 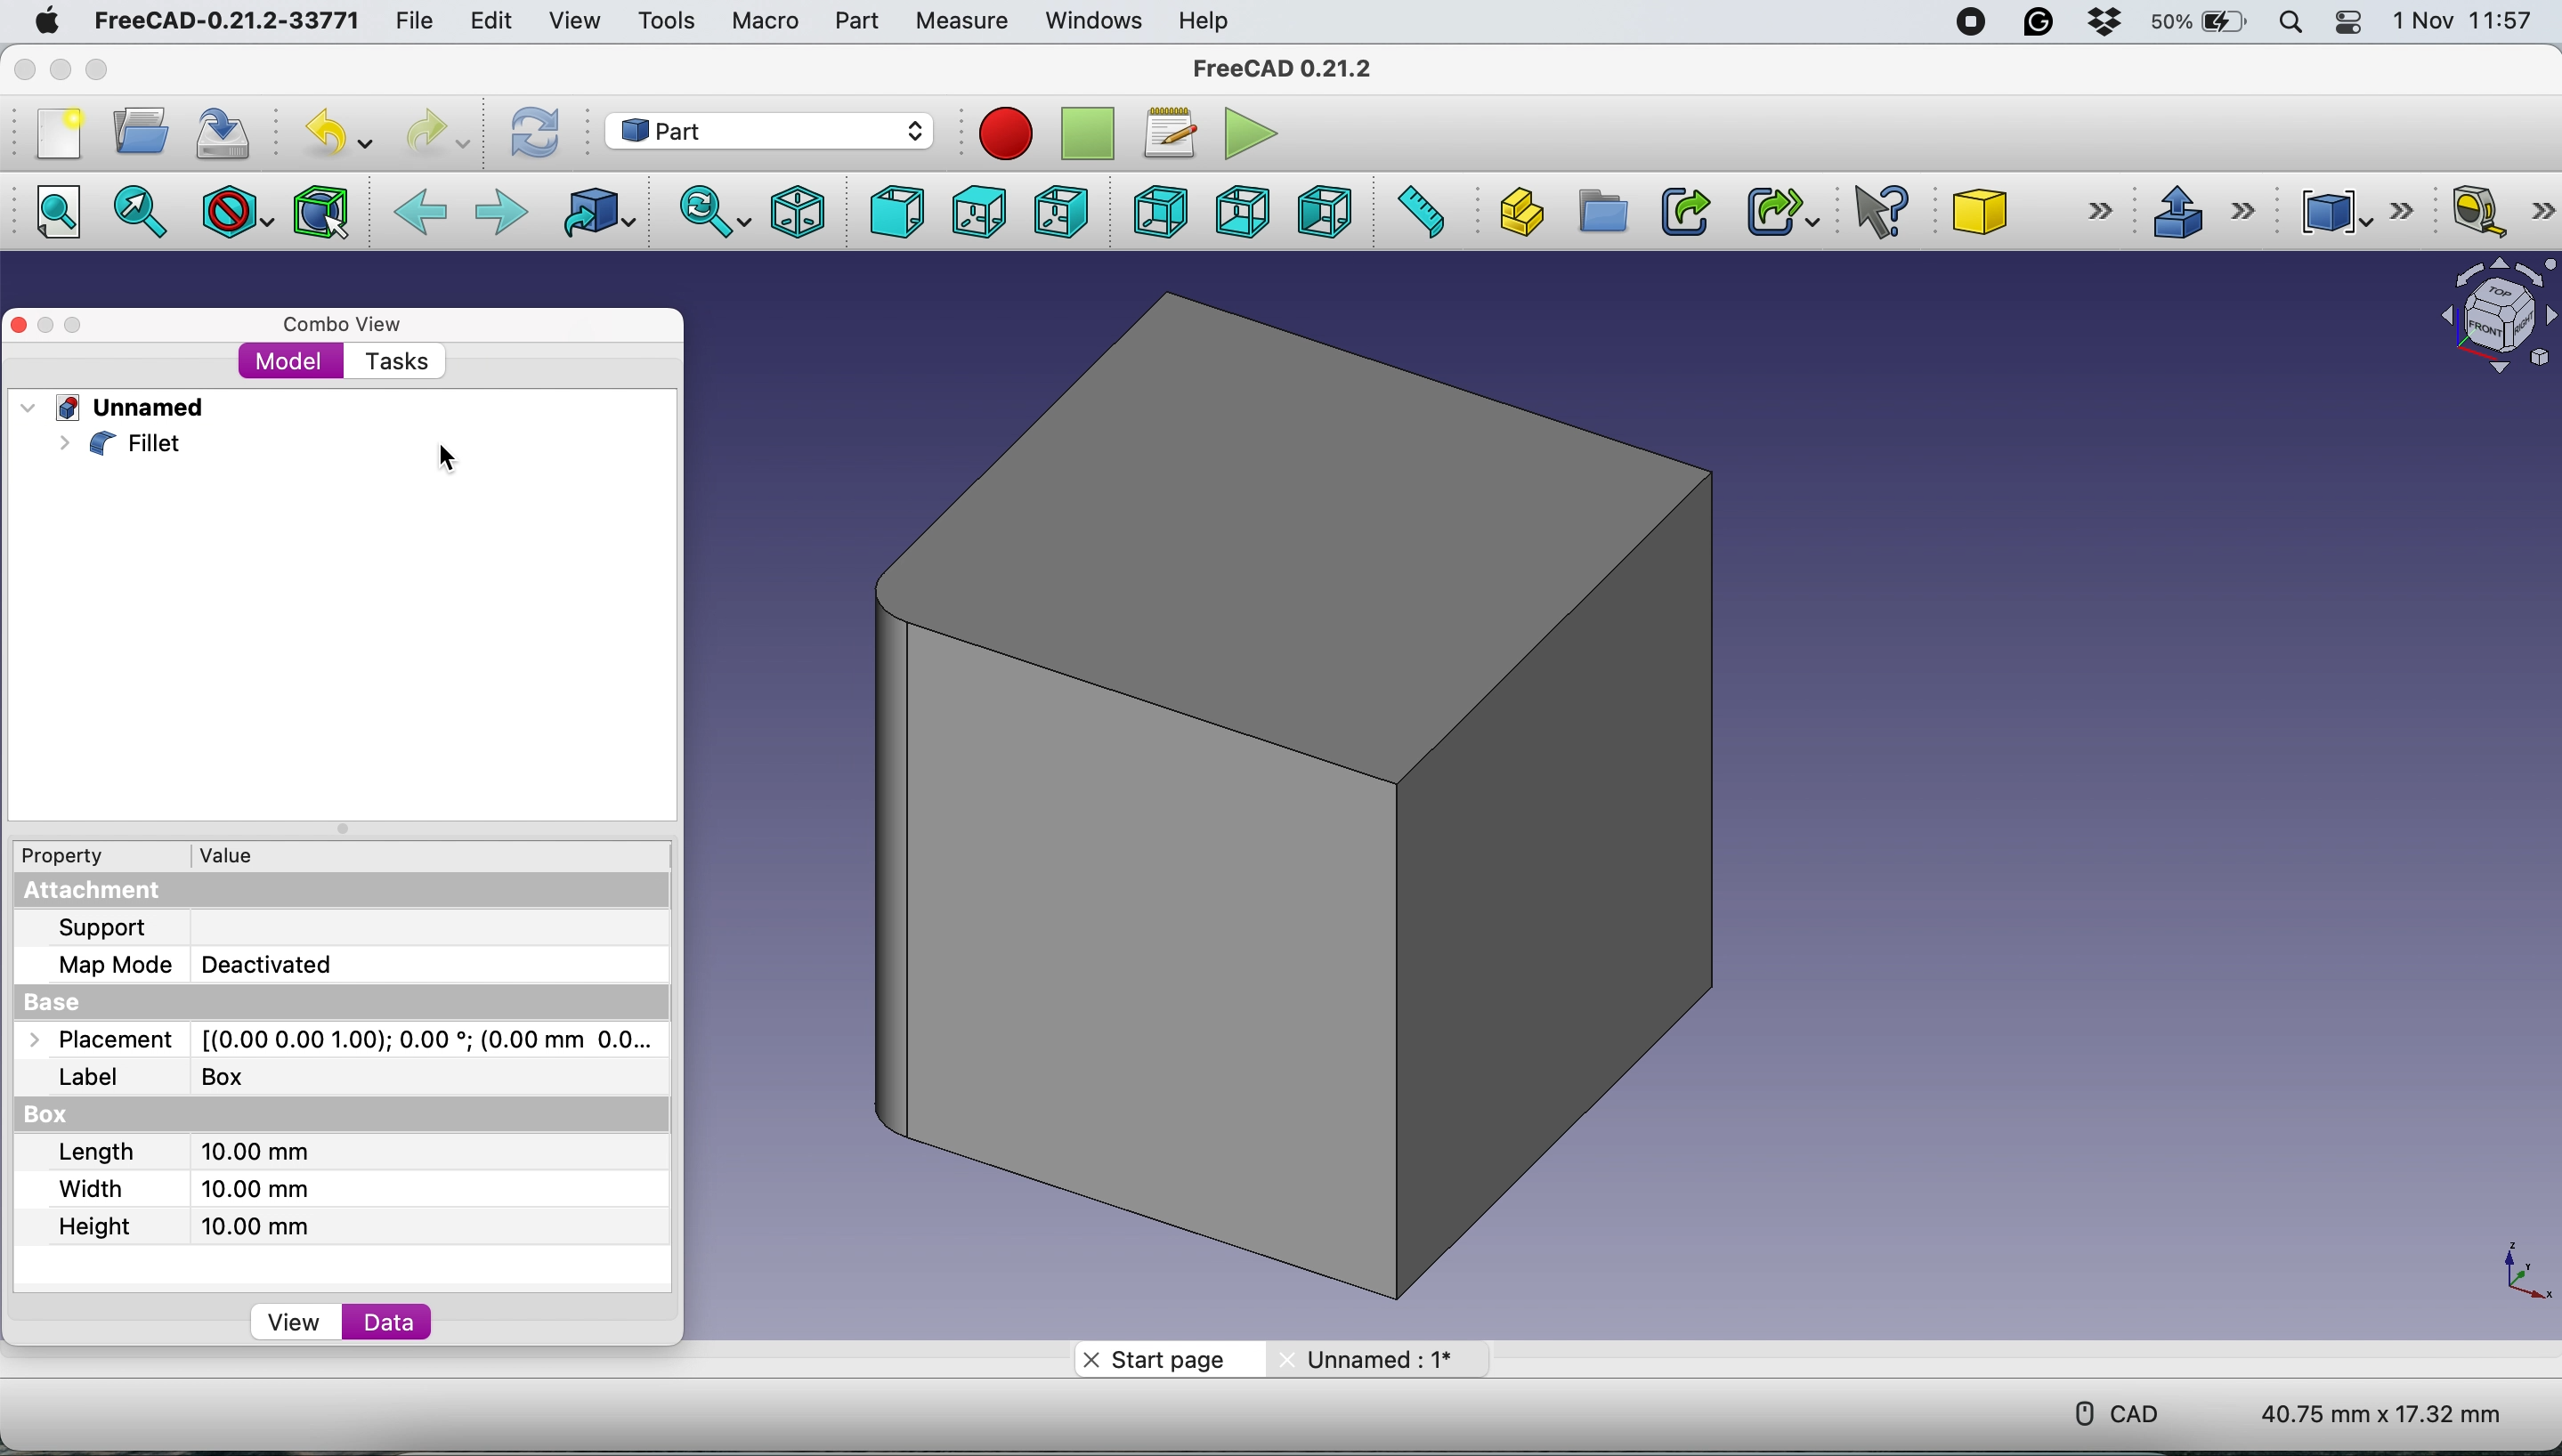 What do you see at coordinates (764, 20) in the screenshot?
I see `macro` at bounding box center [764, 20].